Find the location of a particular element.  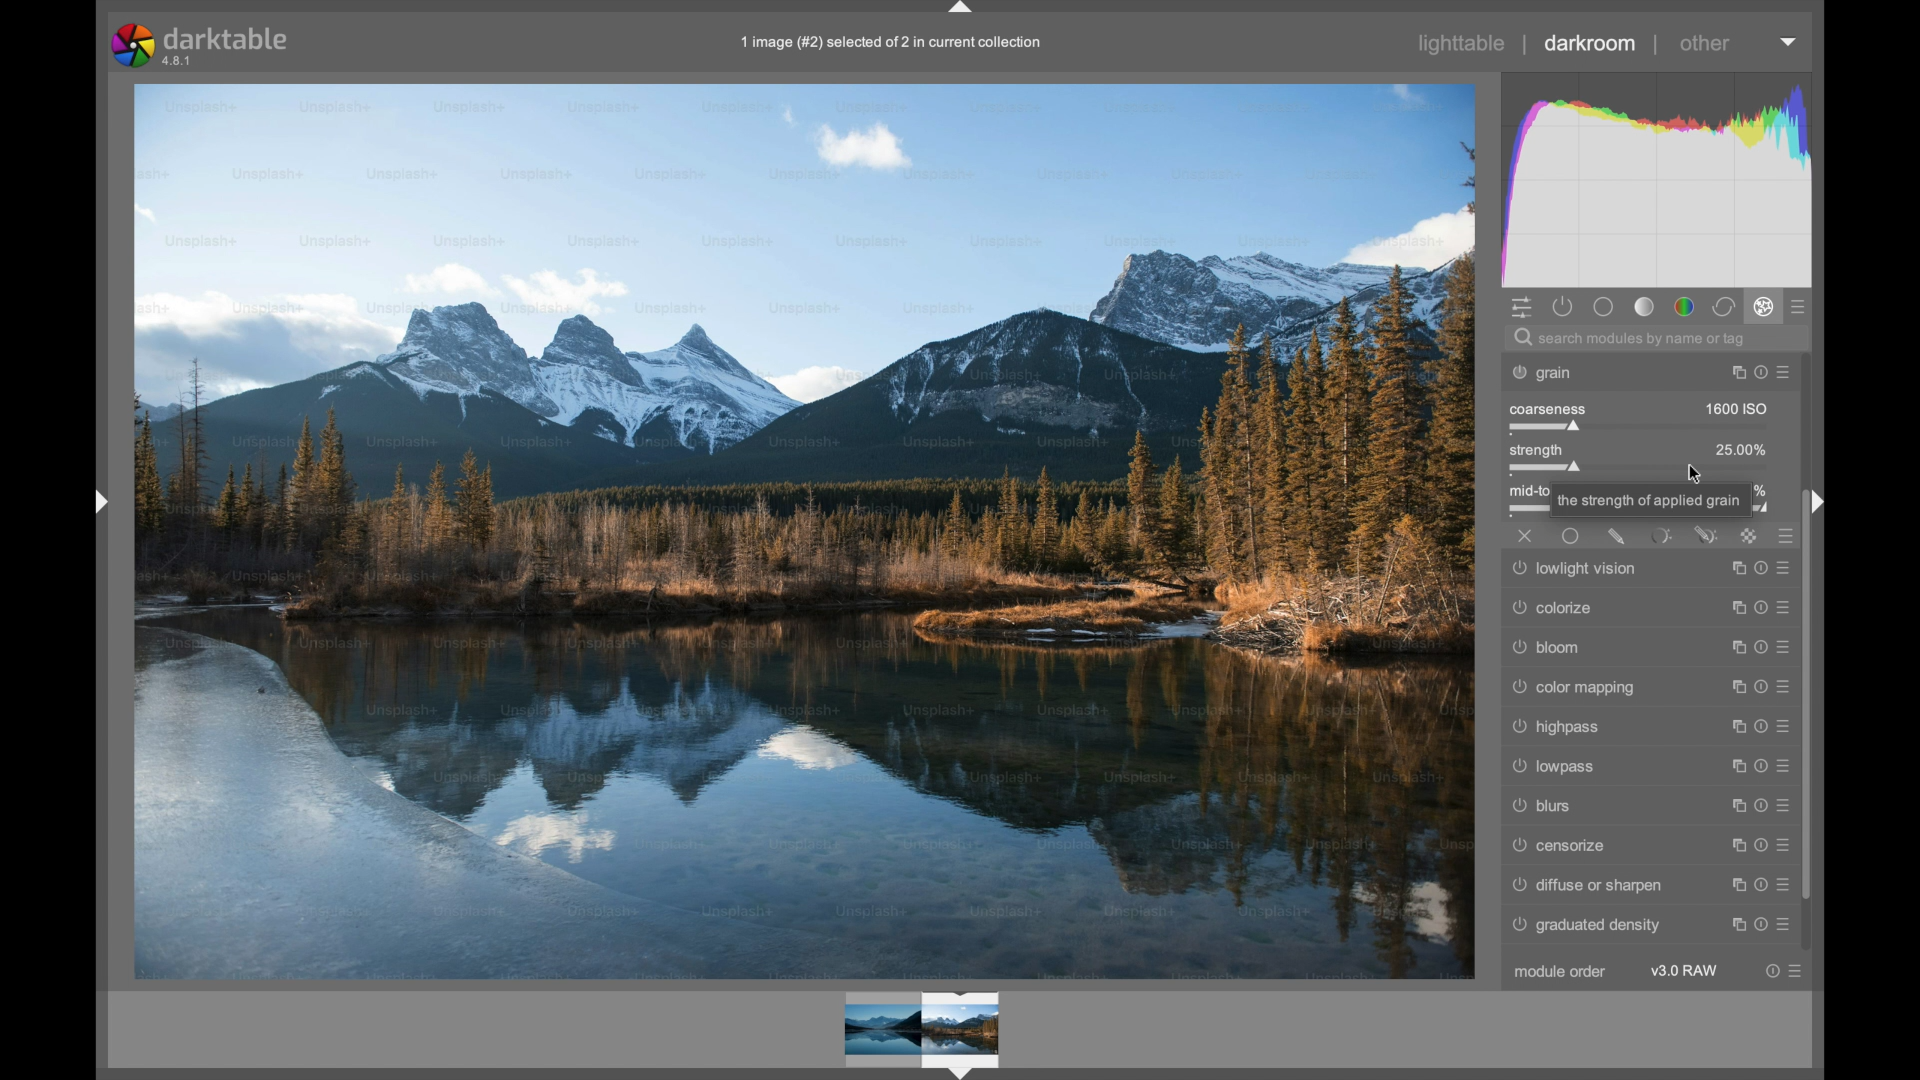

blurs is located at coordinates (1541, 807).